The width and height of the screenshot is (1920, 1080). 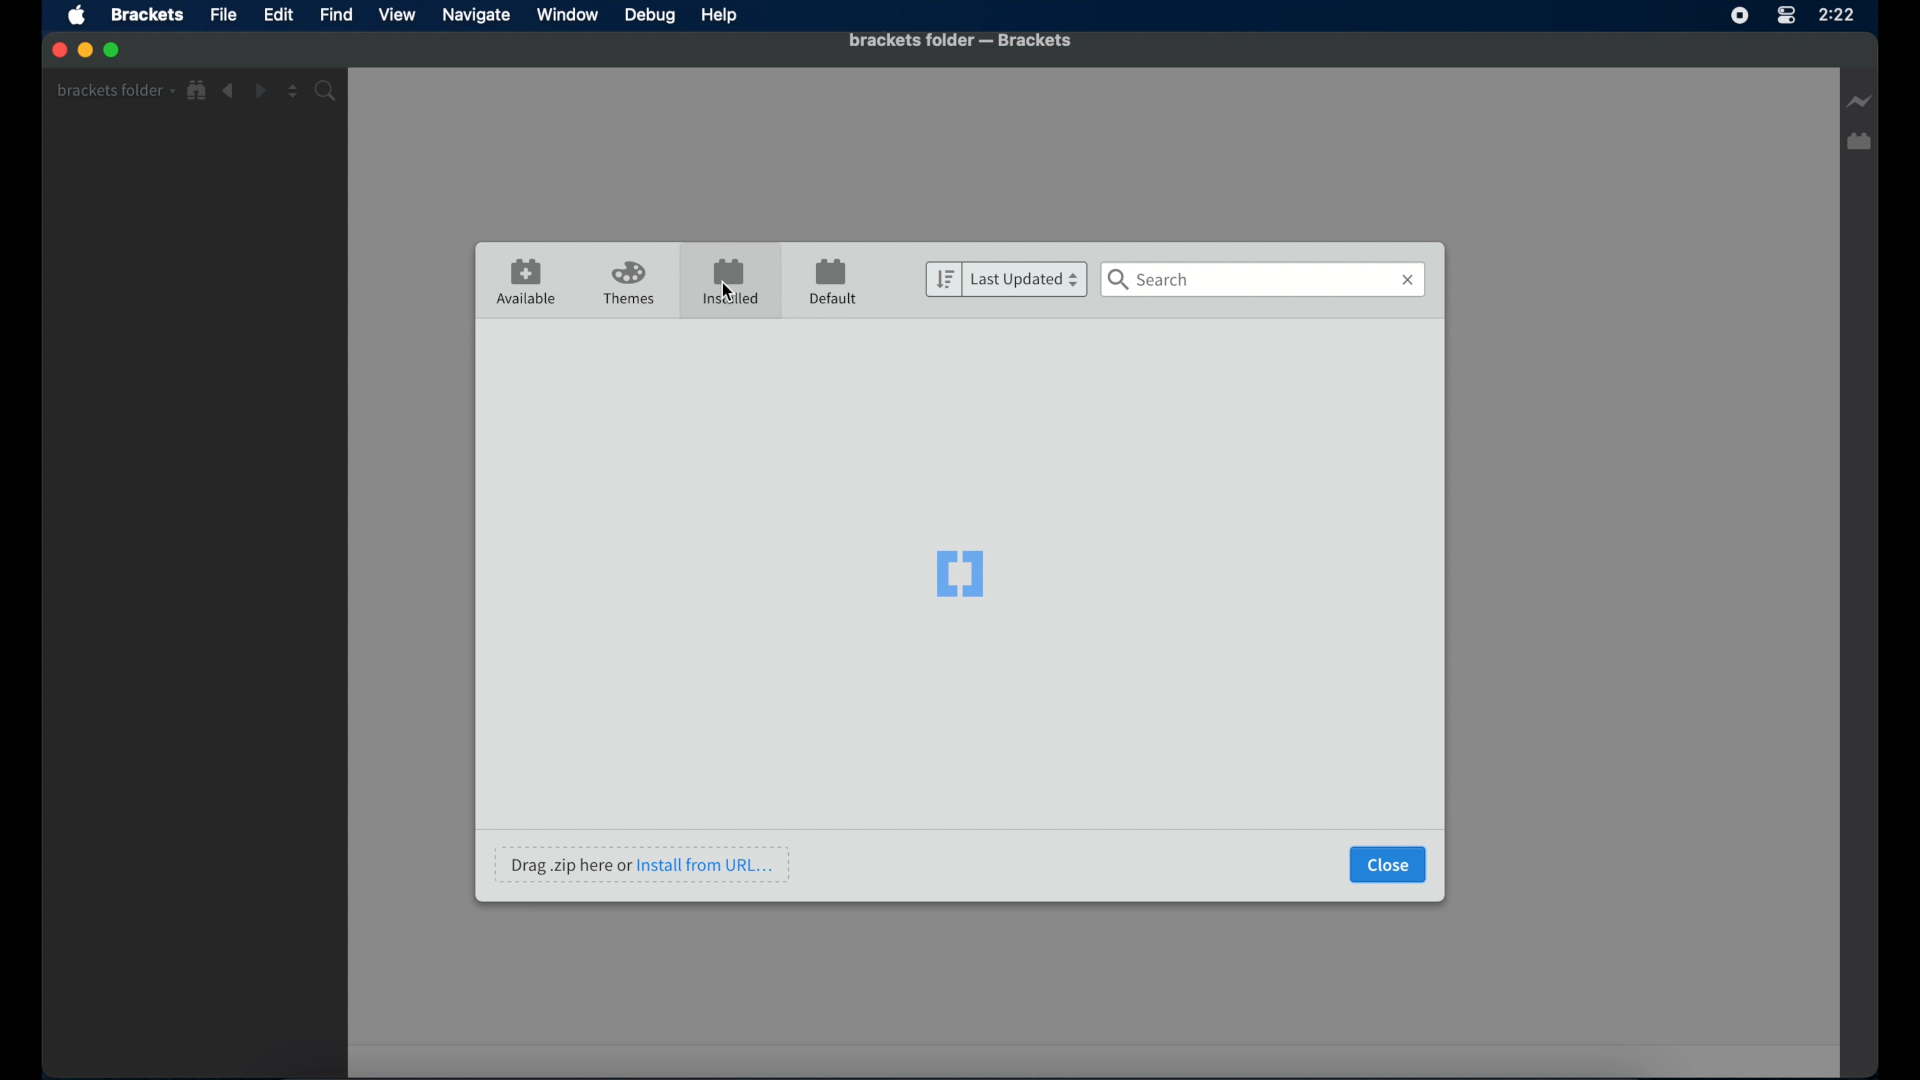 What do you see at coordinates (527, 282) in the screenshot?
I see `available` at bounding box center [527, 282].